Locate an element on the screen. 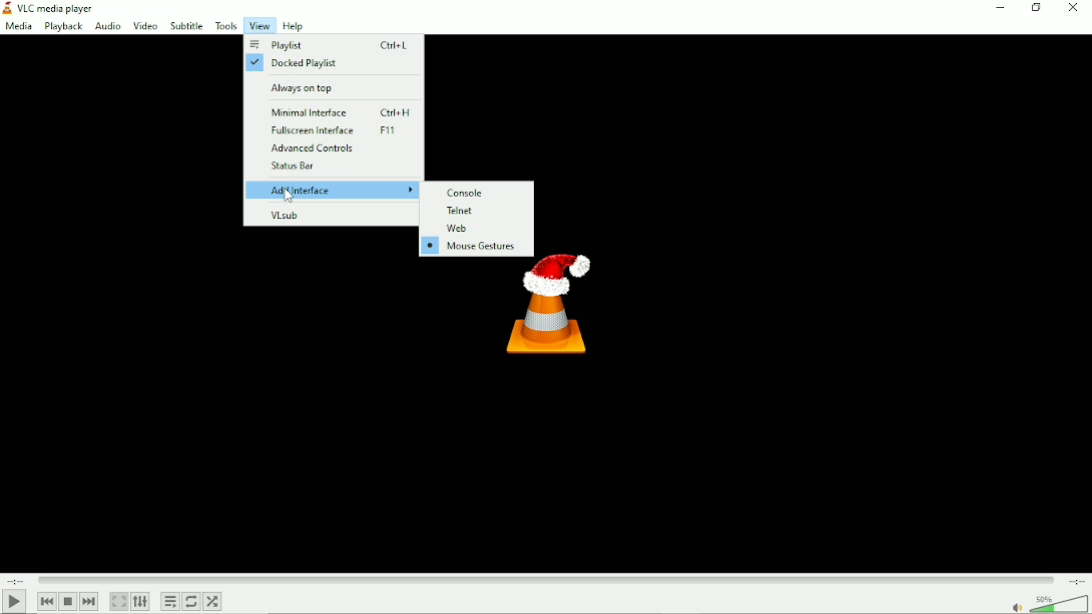 The width and height of the screenshot is (1092, 614). Next is located at coordinates (89, 601).